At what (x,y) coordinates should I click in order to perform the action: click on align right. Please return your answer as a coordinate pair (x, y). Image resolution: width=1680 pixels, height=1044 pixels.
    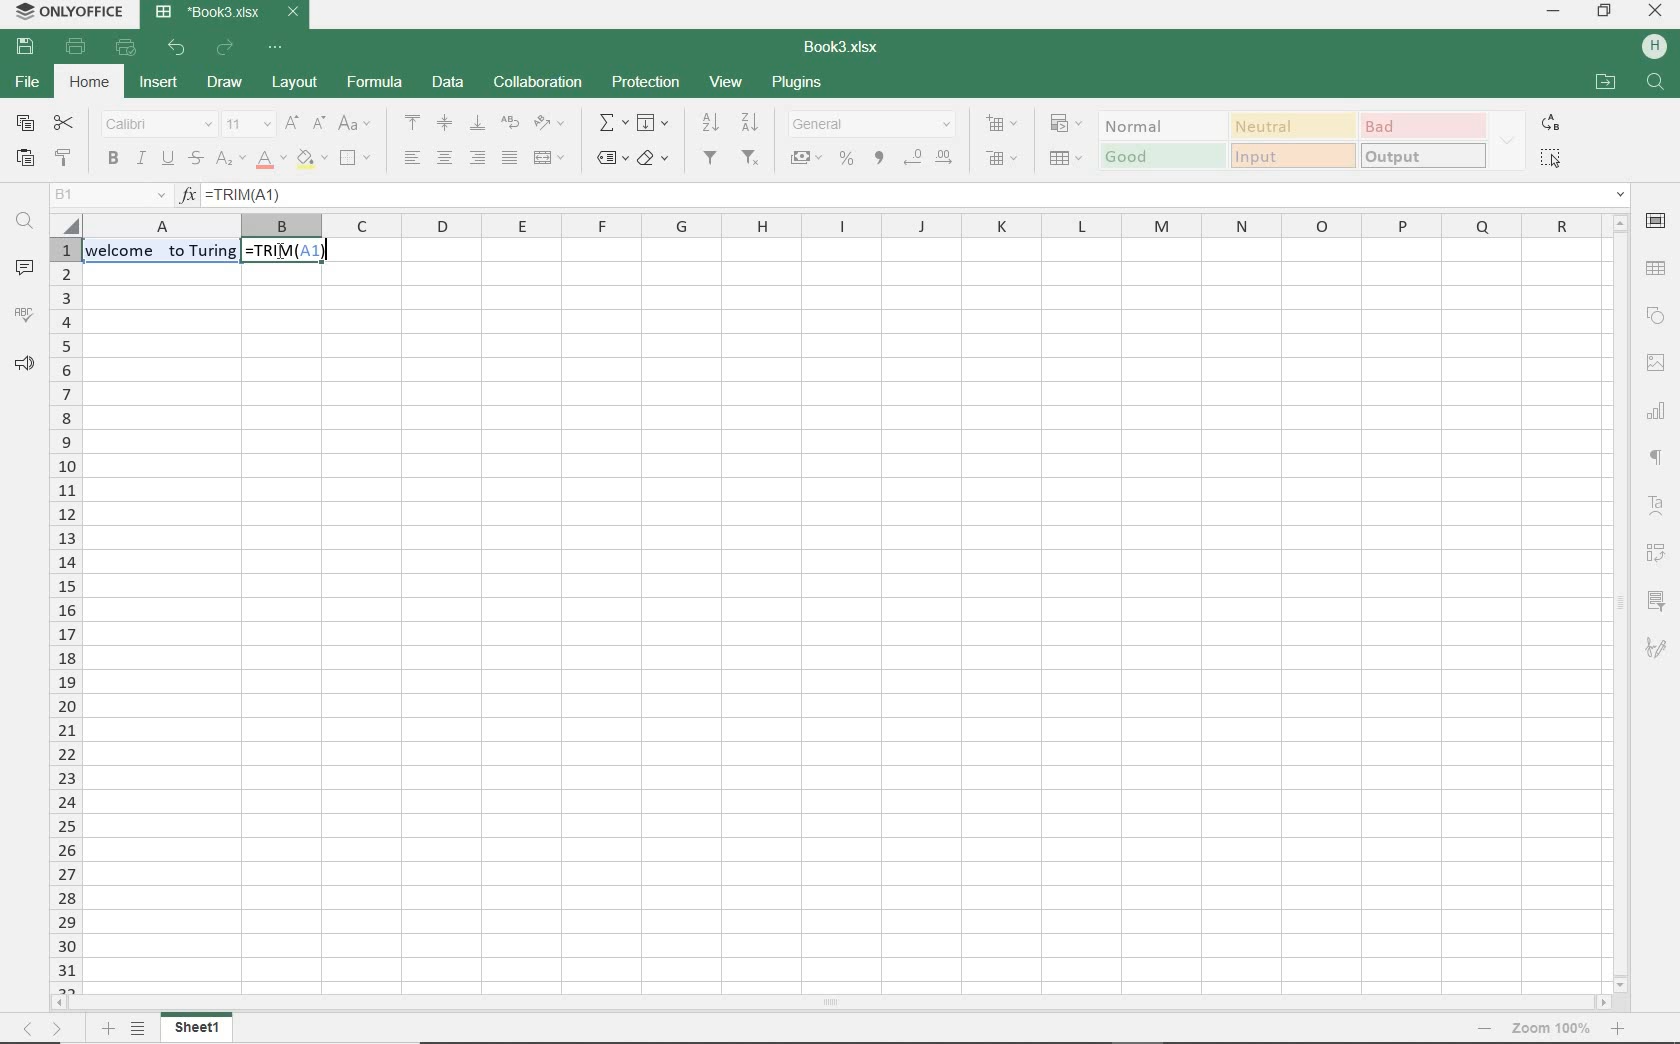
    Looking at the image, I should click on (480, 159).